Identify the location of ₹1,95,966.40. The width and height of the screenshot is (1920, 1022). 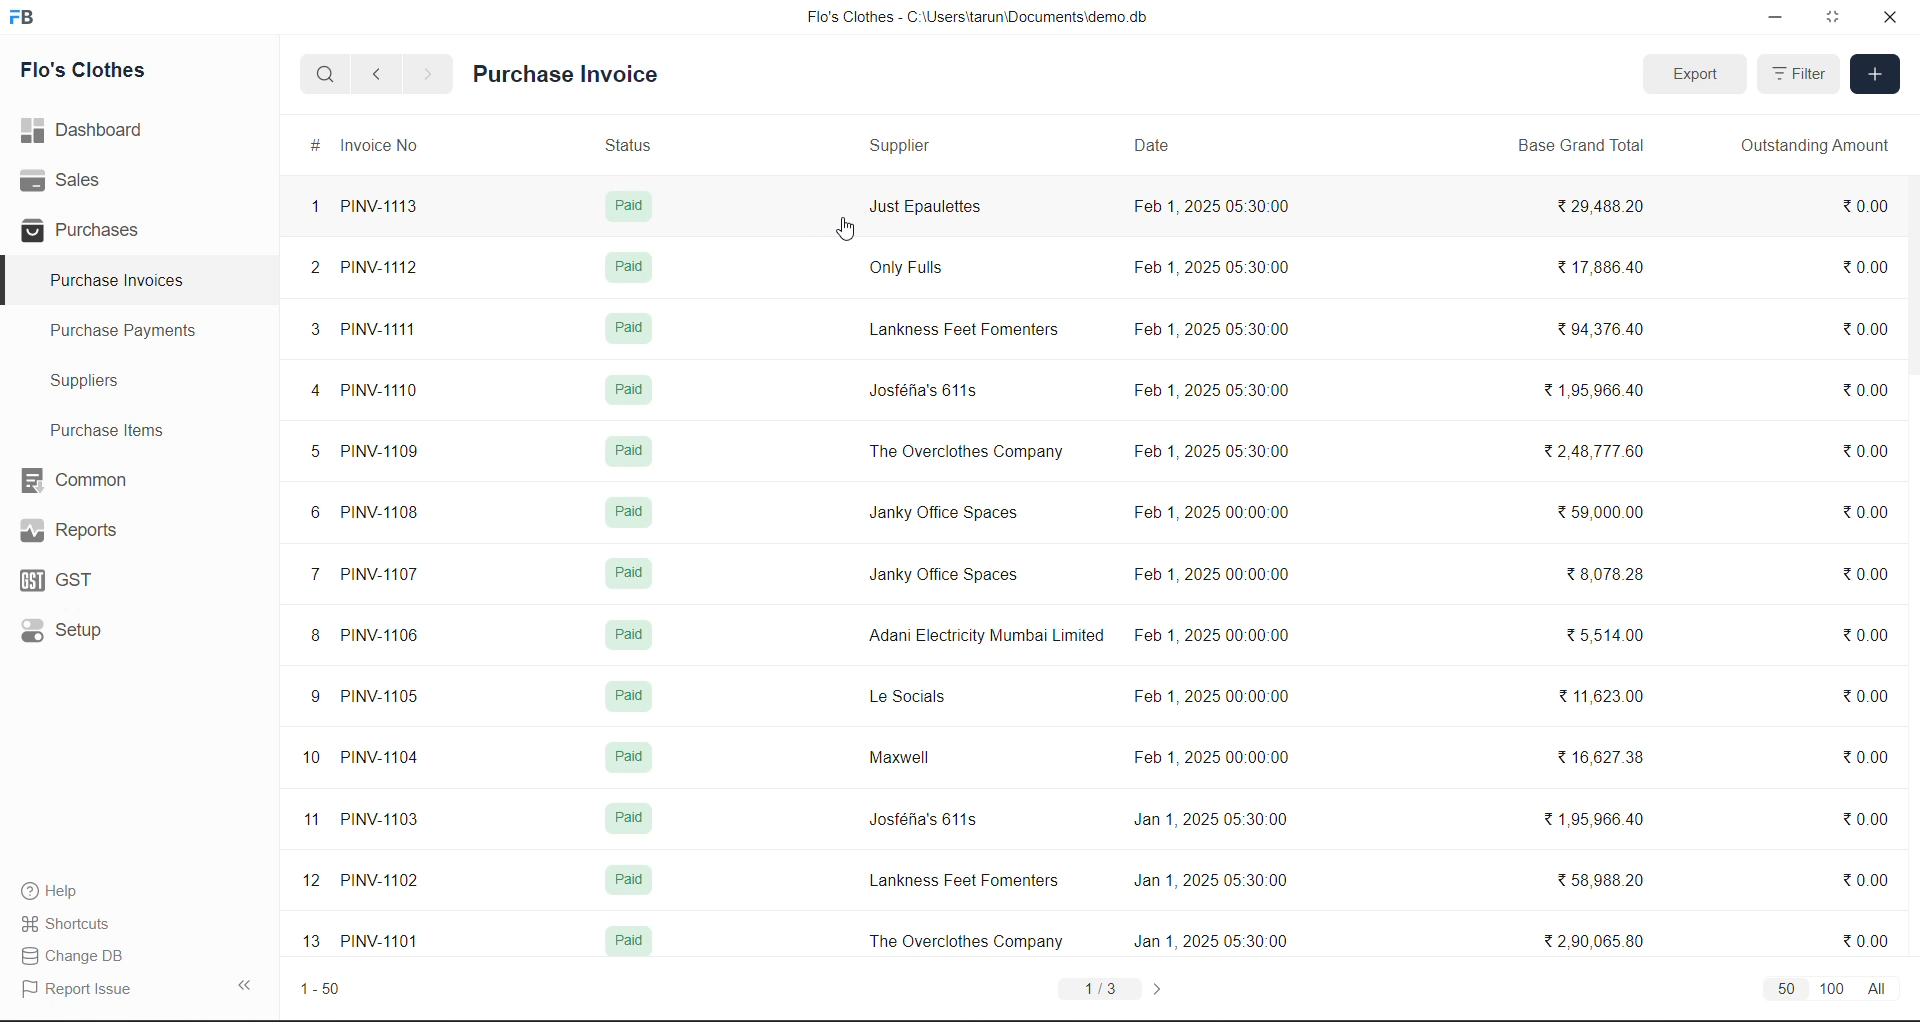
(1605, 821).